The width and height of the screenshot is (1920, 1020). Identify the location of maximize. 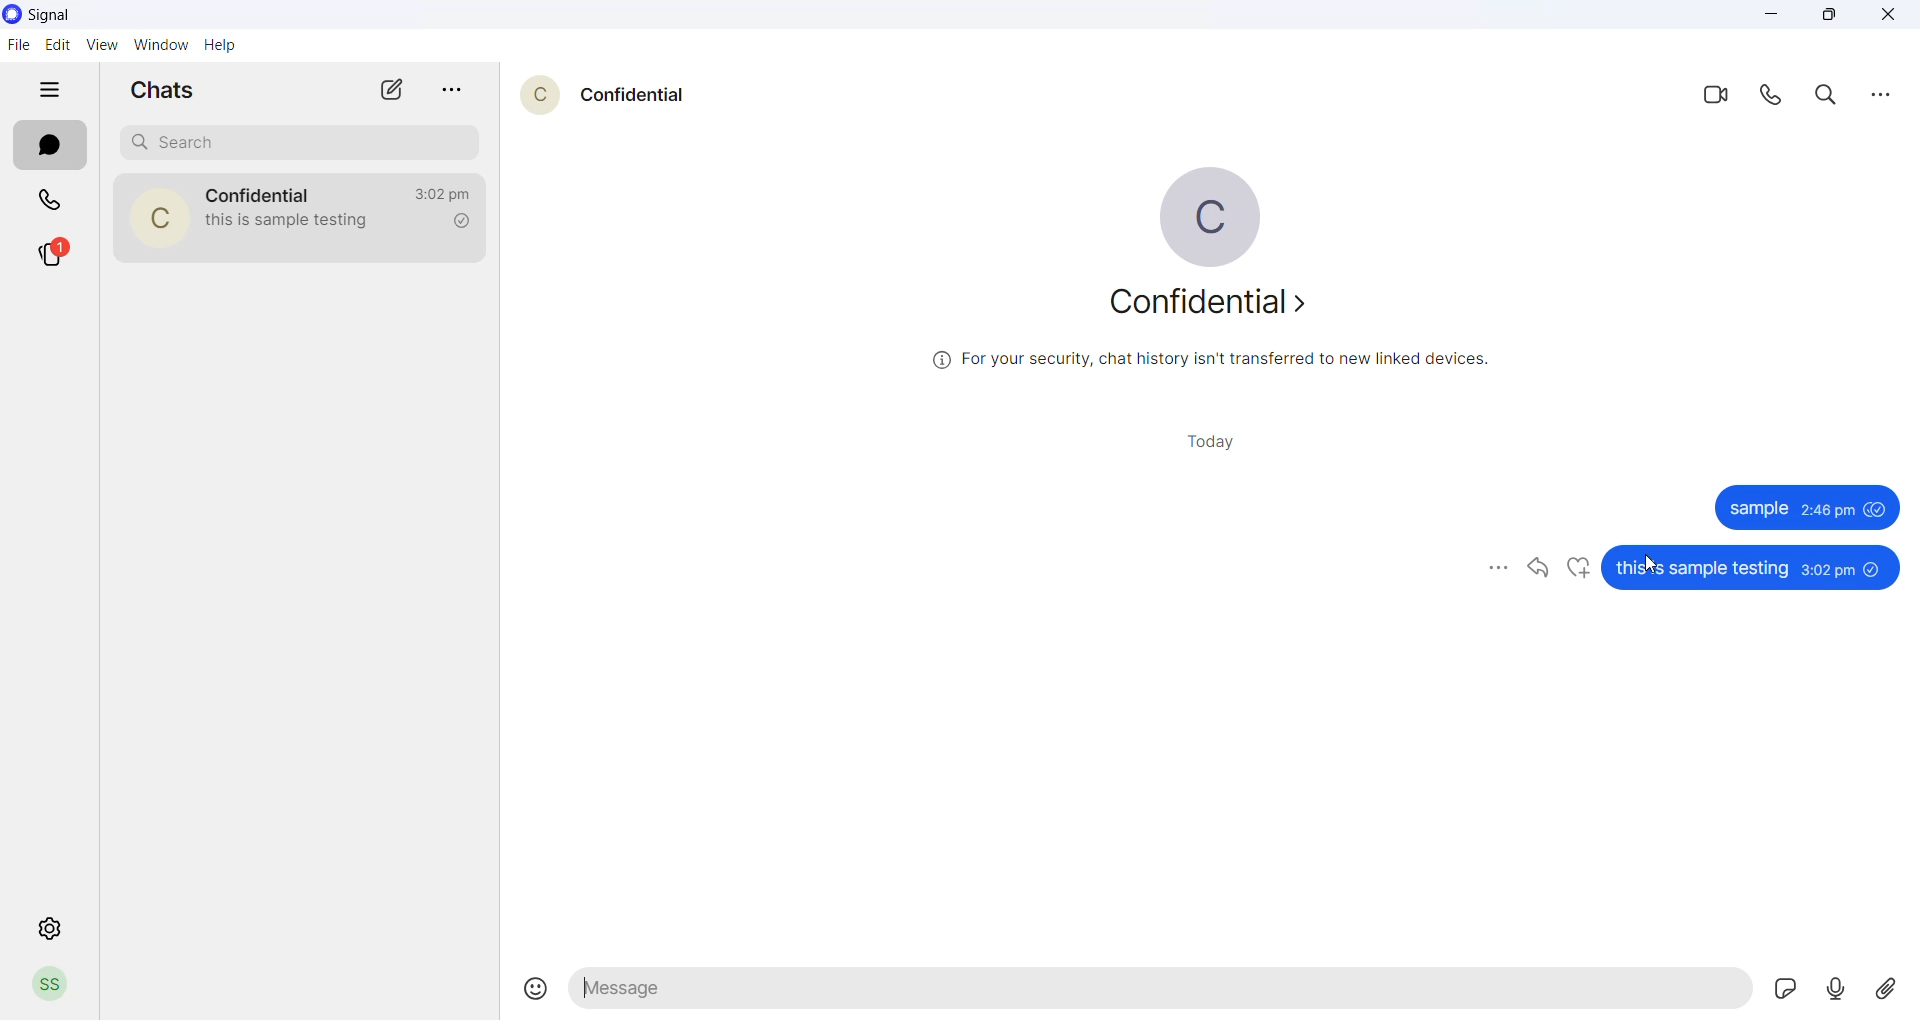
(1838, 18).